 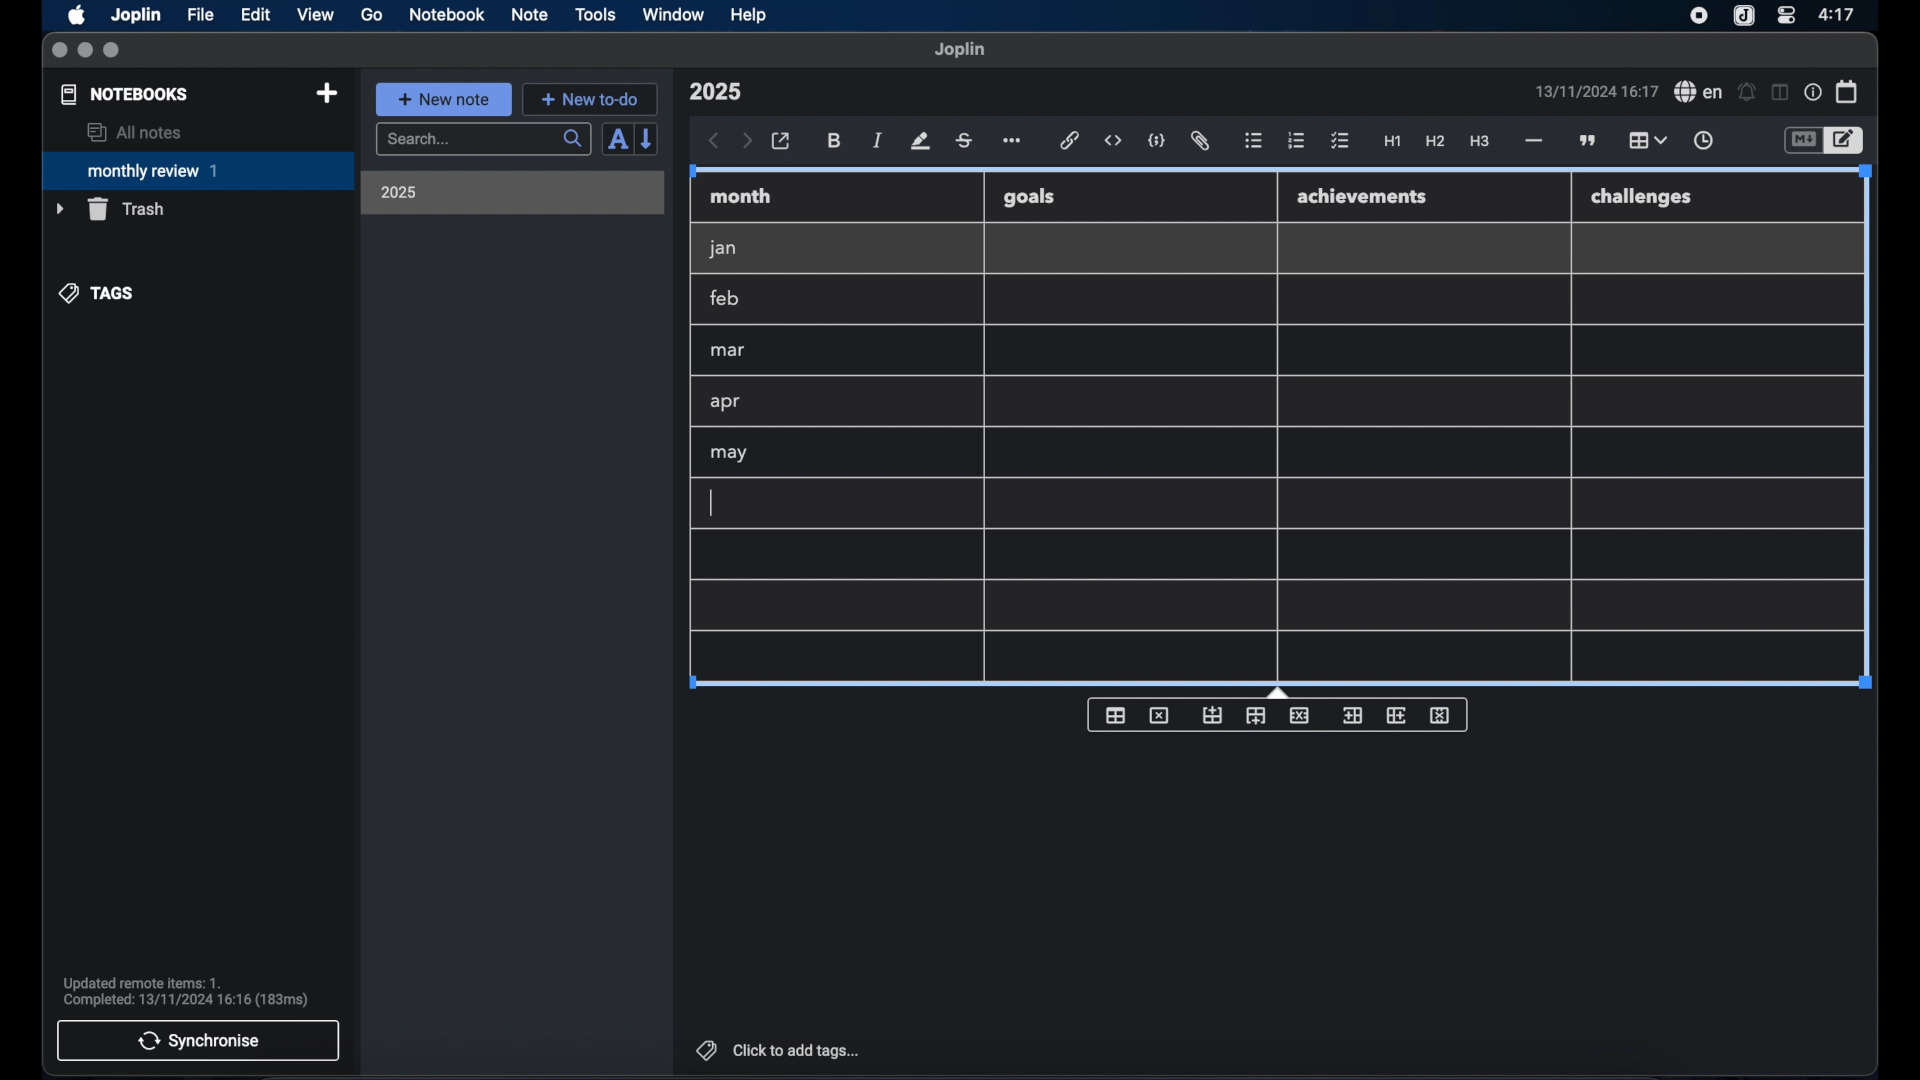 I want to click on month, so click(x=741, y=196).